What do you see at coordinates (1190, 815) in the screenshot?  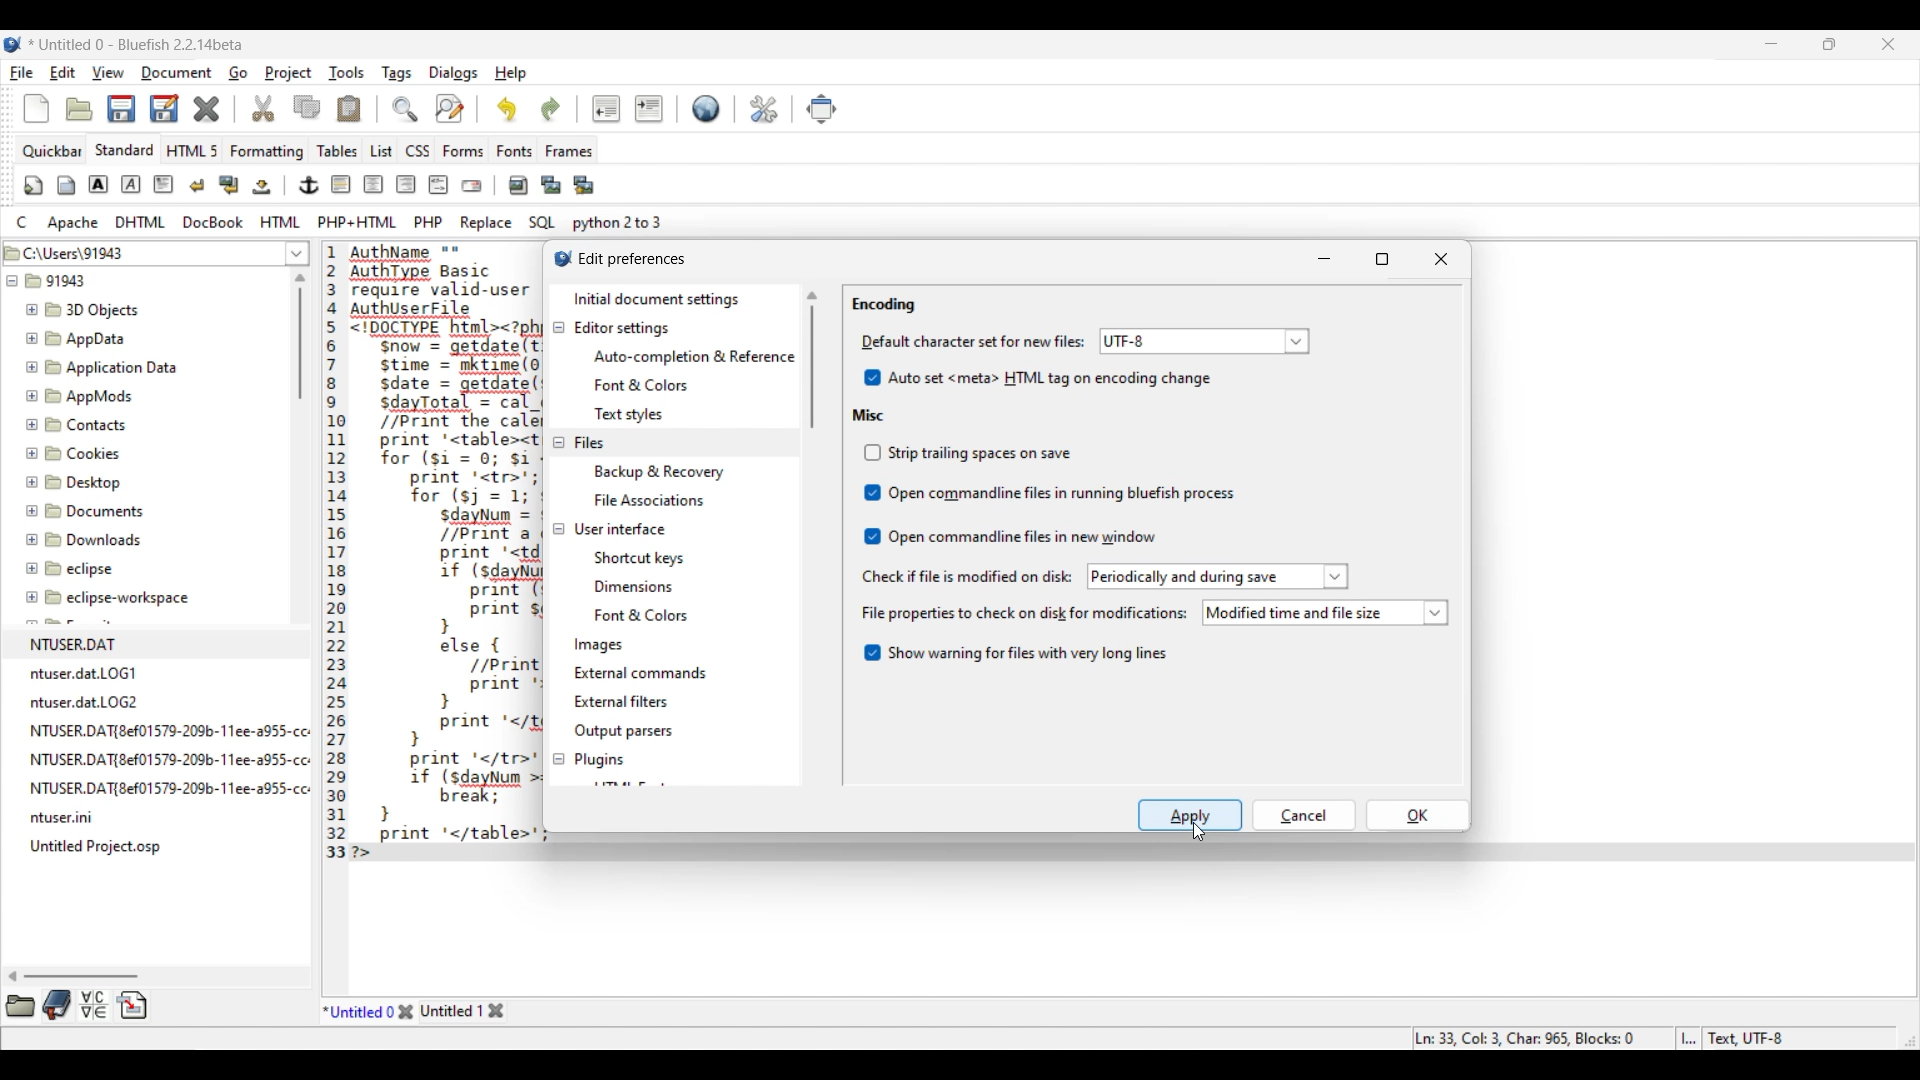 I see `Apply highlighted` at bounding box center [1190, 815].